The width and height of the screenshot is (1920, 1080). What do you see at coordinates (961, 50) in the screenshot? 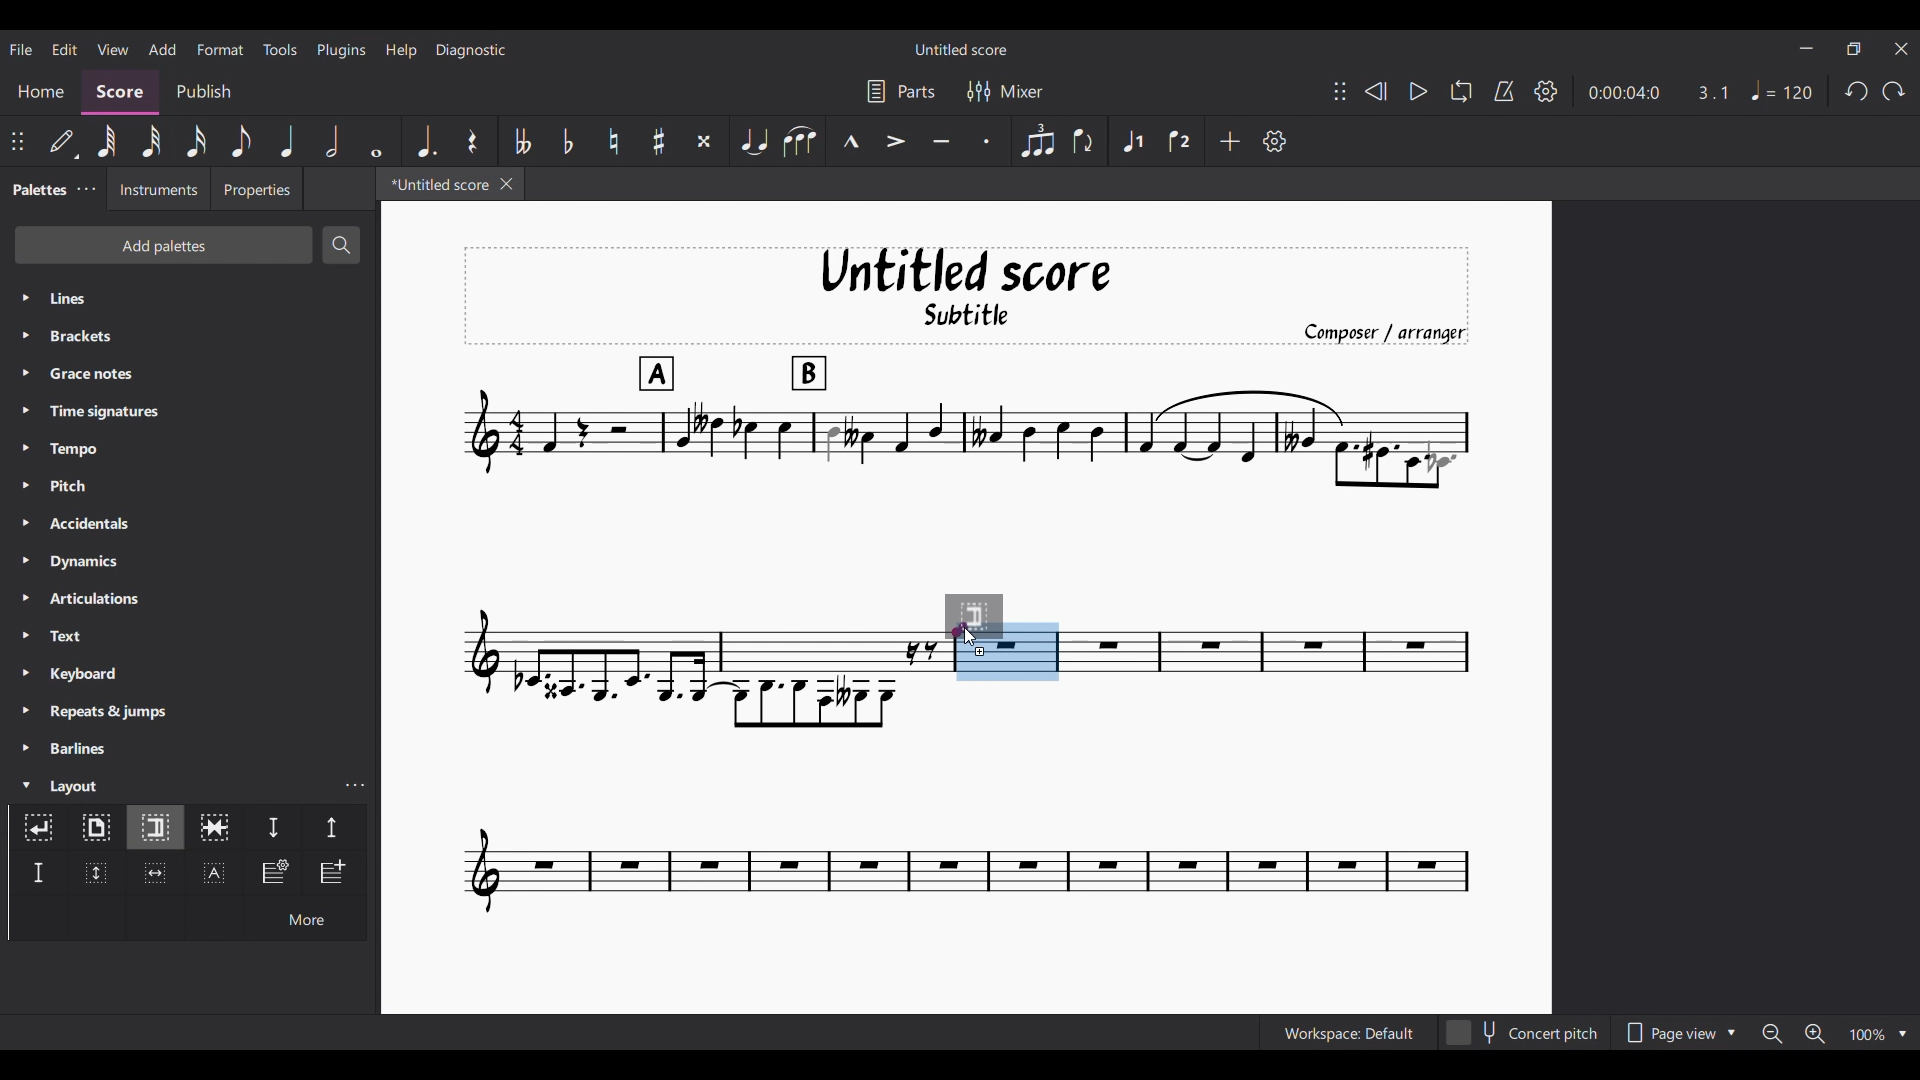
I see `Untitled score` at bounding box center [961, 50].